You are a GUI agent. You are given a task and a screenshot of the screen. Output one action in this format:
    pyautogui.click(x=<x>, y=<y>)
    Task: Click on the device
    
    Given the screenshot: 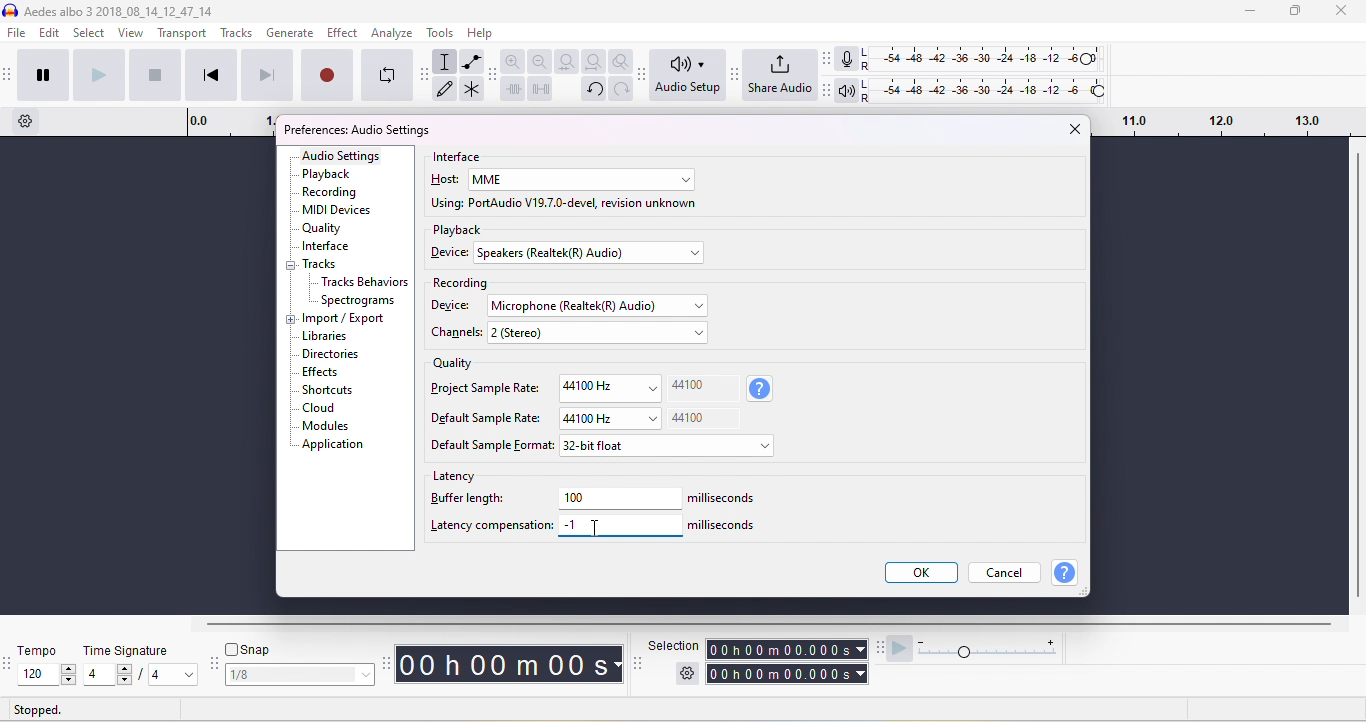 What is the action you would take?
    pyautogui.click(x=449, y=252)
    